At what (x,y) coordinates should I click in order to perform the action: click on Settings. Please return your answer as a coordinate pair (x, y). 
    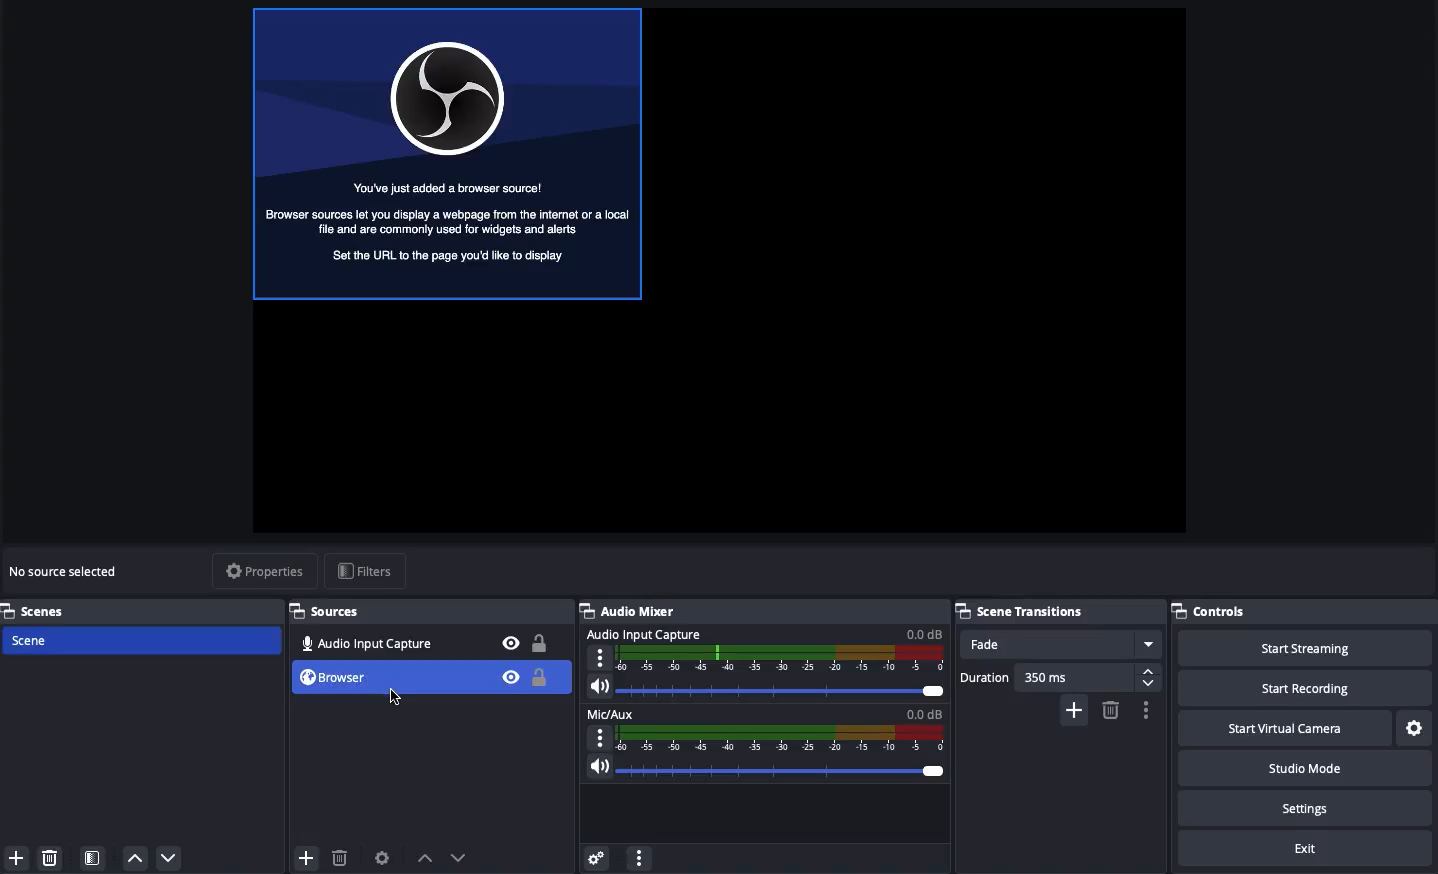
    Looking at the image, I should click on (1301, 808).